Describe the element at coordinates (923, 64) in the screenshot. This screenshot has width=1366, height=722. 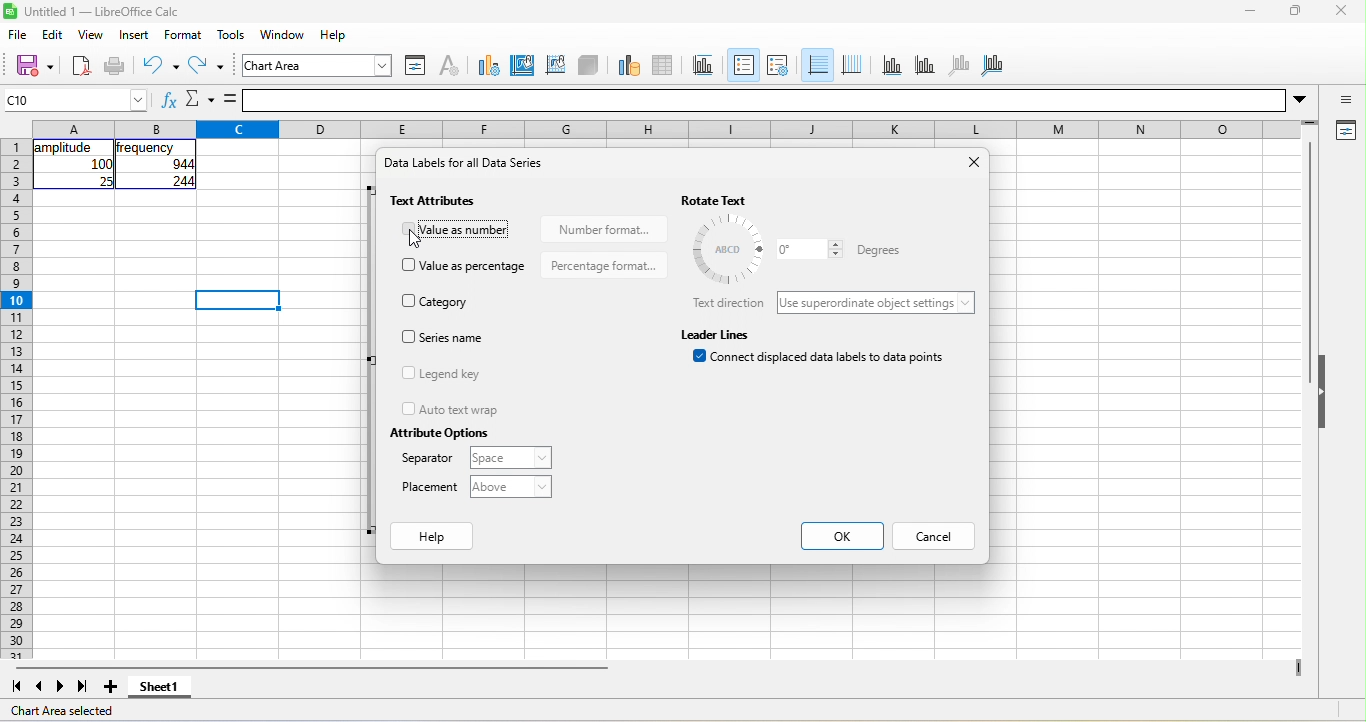
I see `y axis` at that location.